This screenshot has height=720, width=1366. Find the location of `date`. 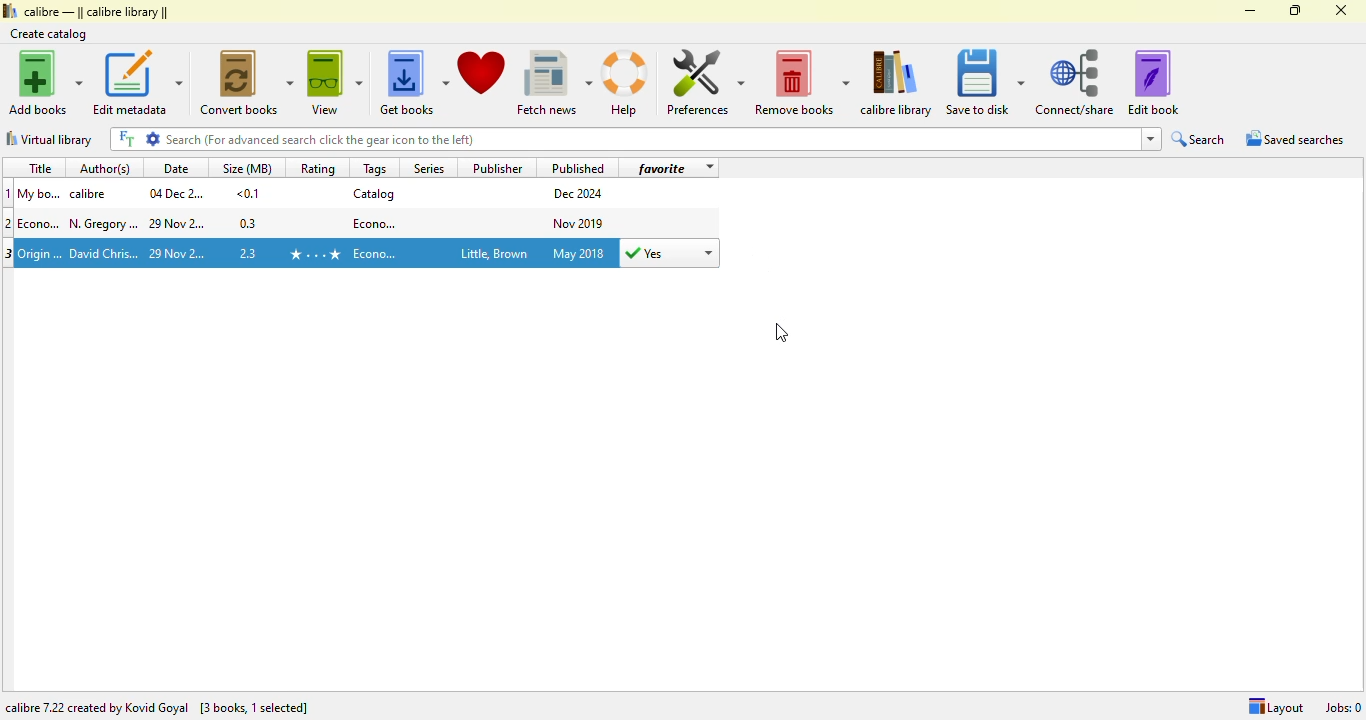

date is located at coordinates (176, 168).